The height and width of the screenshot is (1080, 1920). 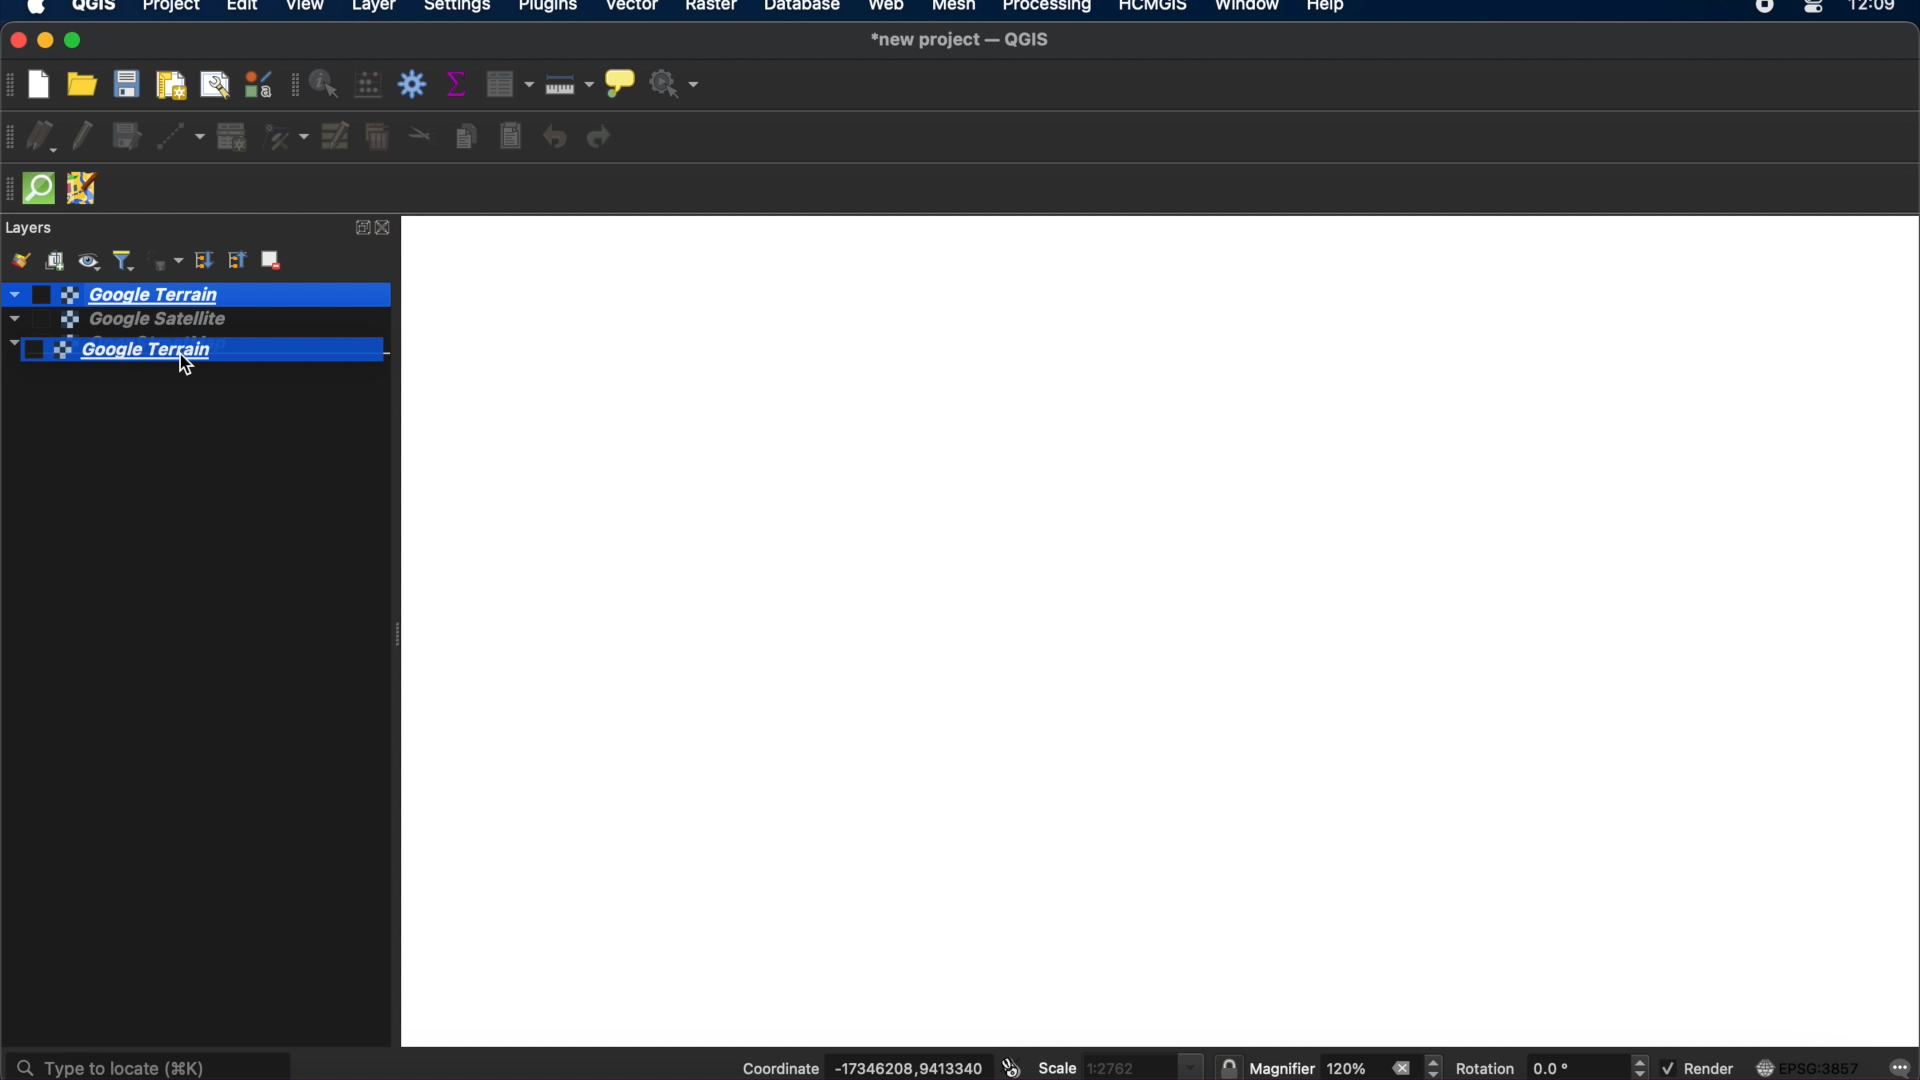 What do you see at coordinates (14, 41) in the screenshot?
I see `close` at bounding box center [14, 41].